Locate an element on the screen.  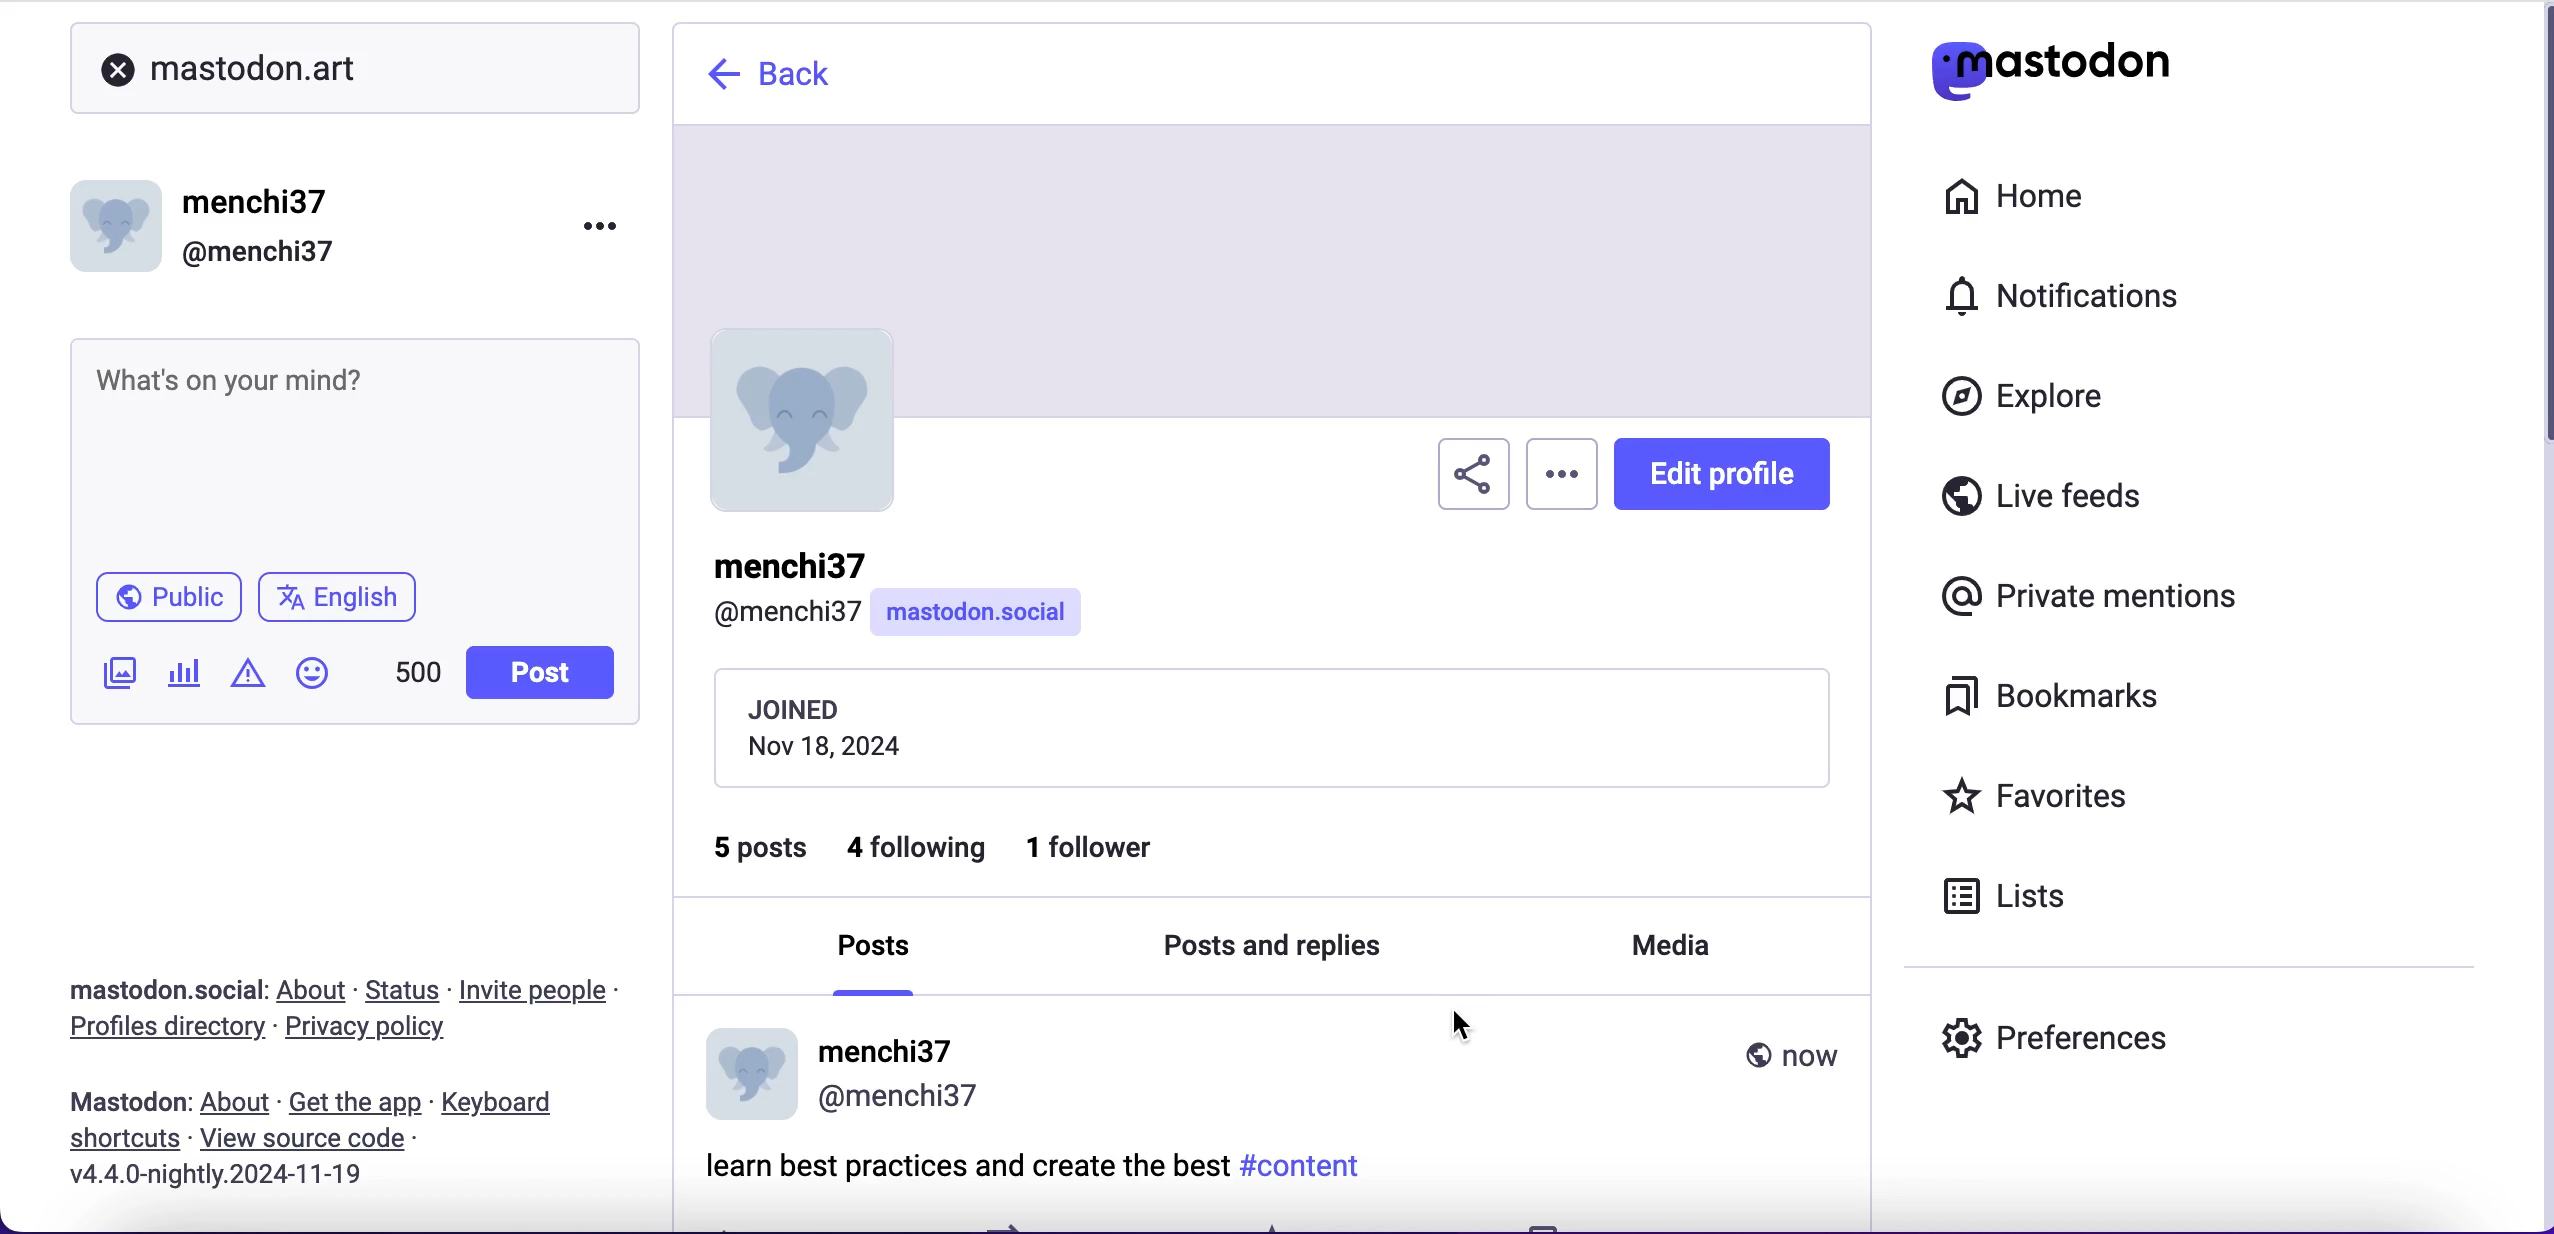
joining date is located at coordinates (1293, 727).